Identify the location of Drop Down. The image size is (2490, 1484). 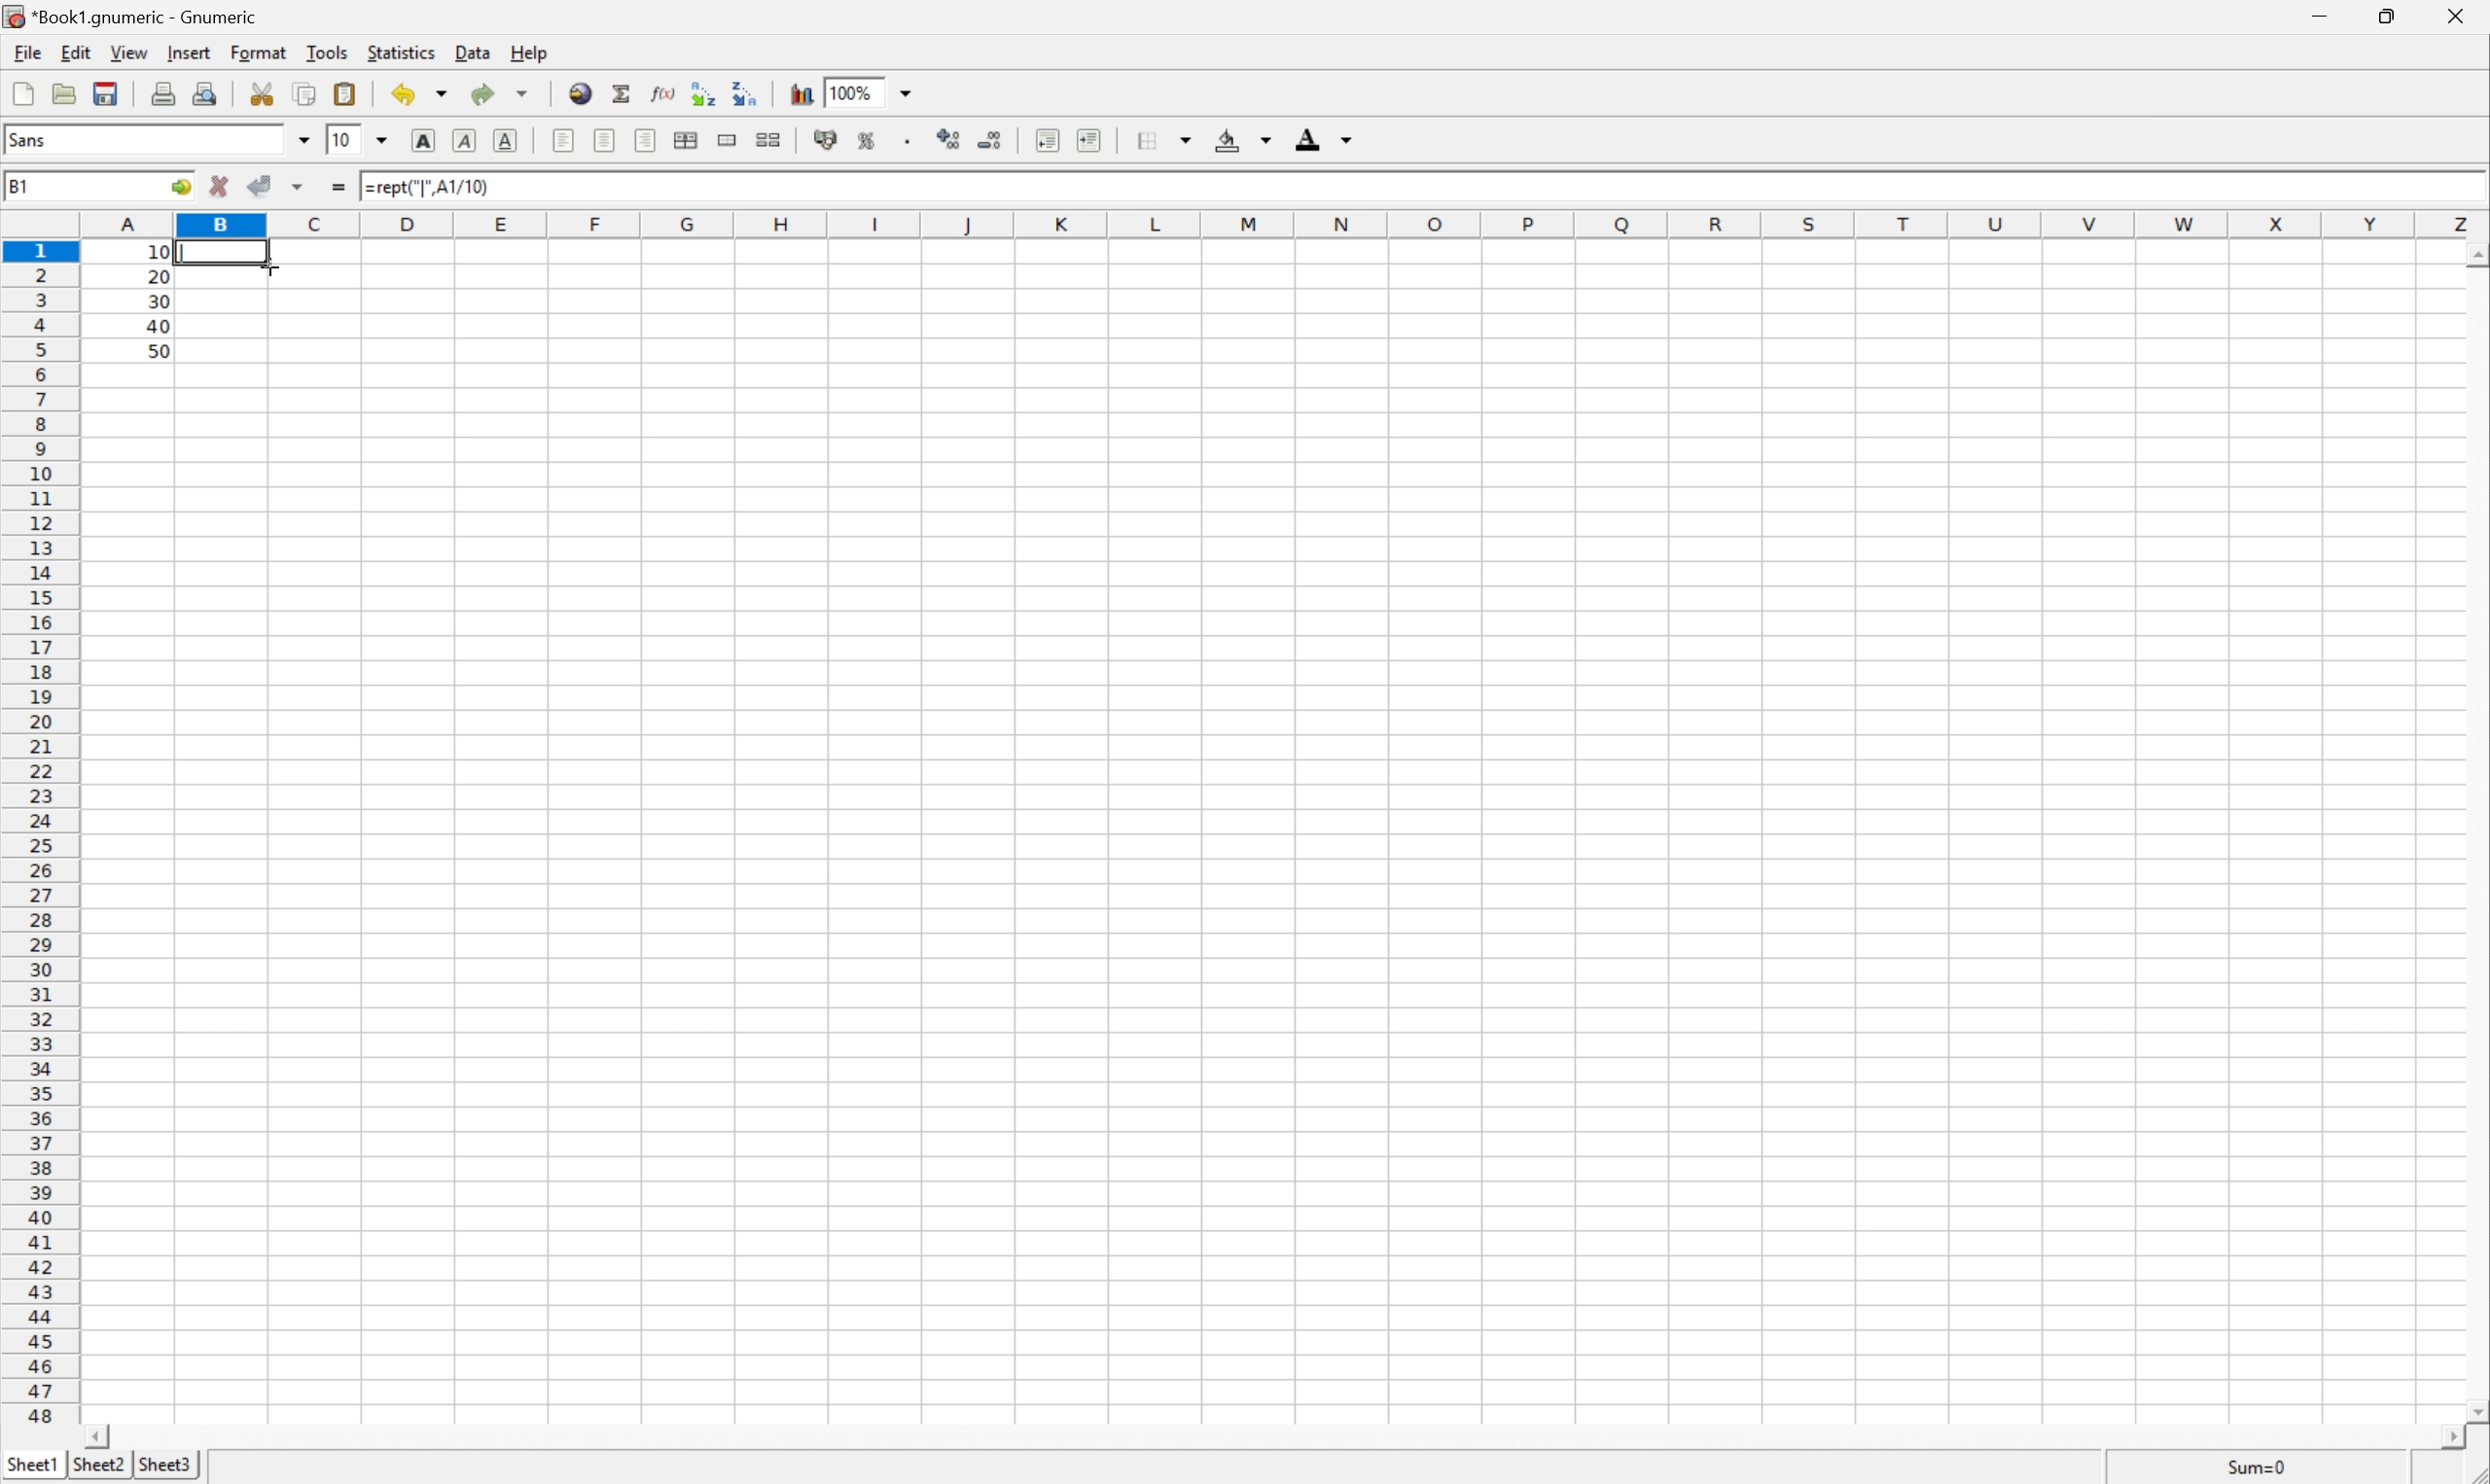
(380, 141).